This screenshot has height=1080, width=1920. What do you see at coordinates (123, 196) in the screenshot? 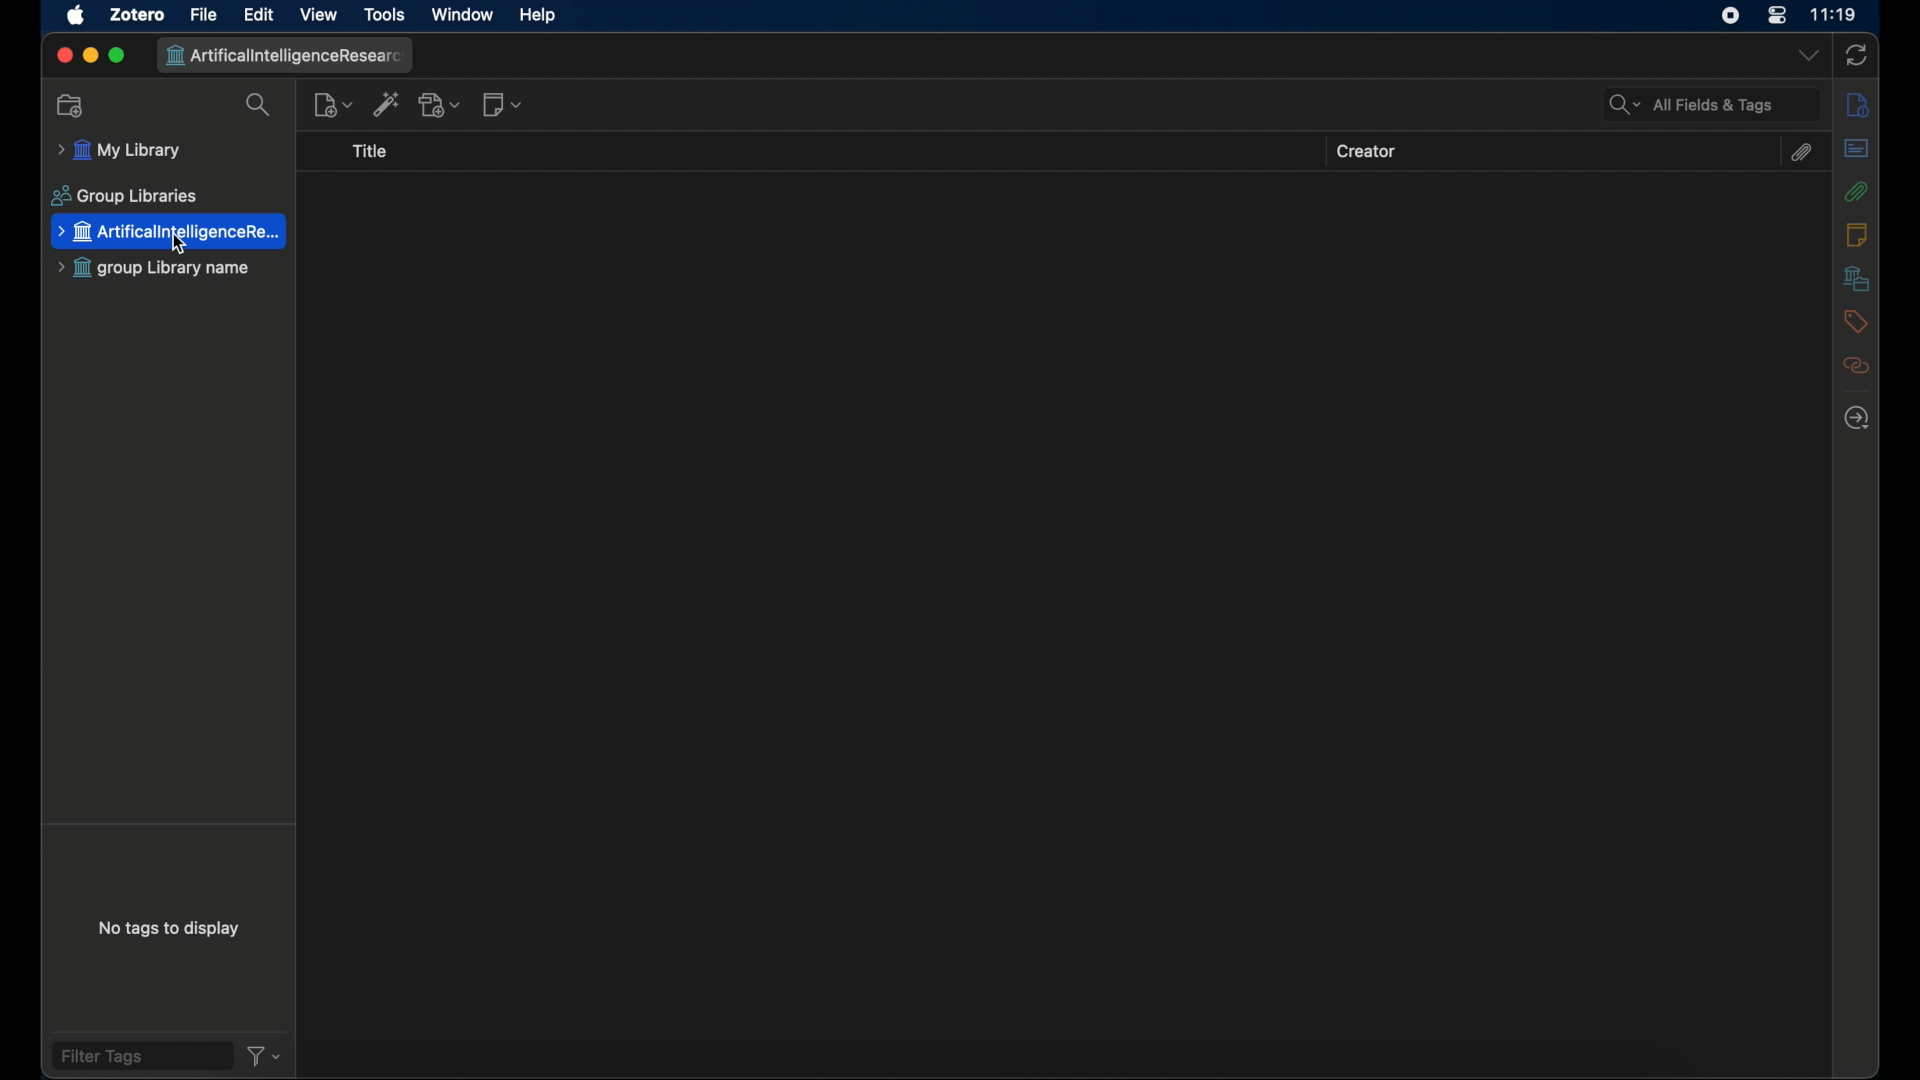
I see `group libraries` at bounding box center [123, 196].